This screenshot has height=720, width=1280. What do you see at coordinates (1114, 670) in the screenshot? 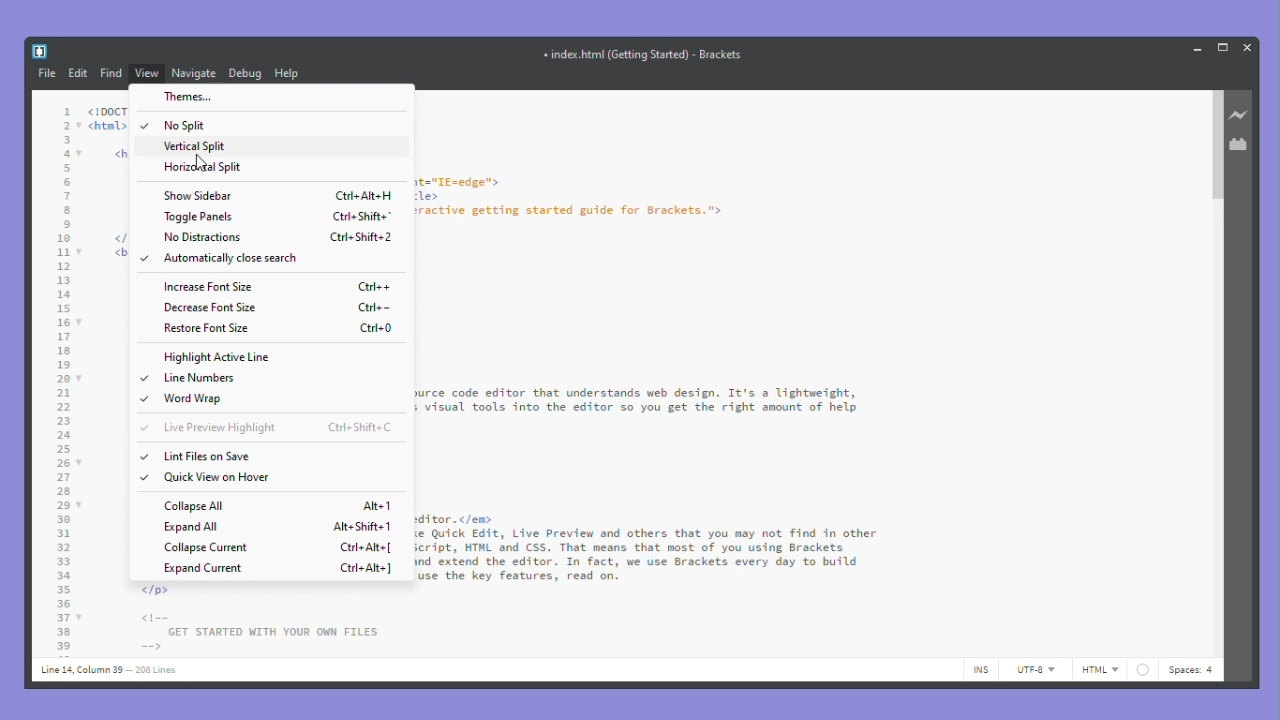
I see `HTML` at bounding box center [1114, 670].